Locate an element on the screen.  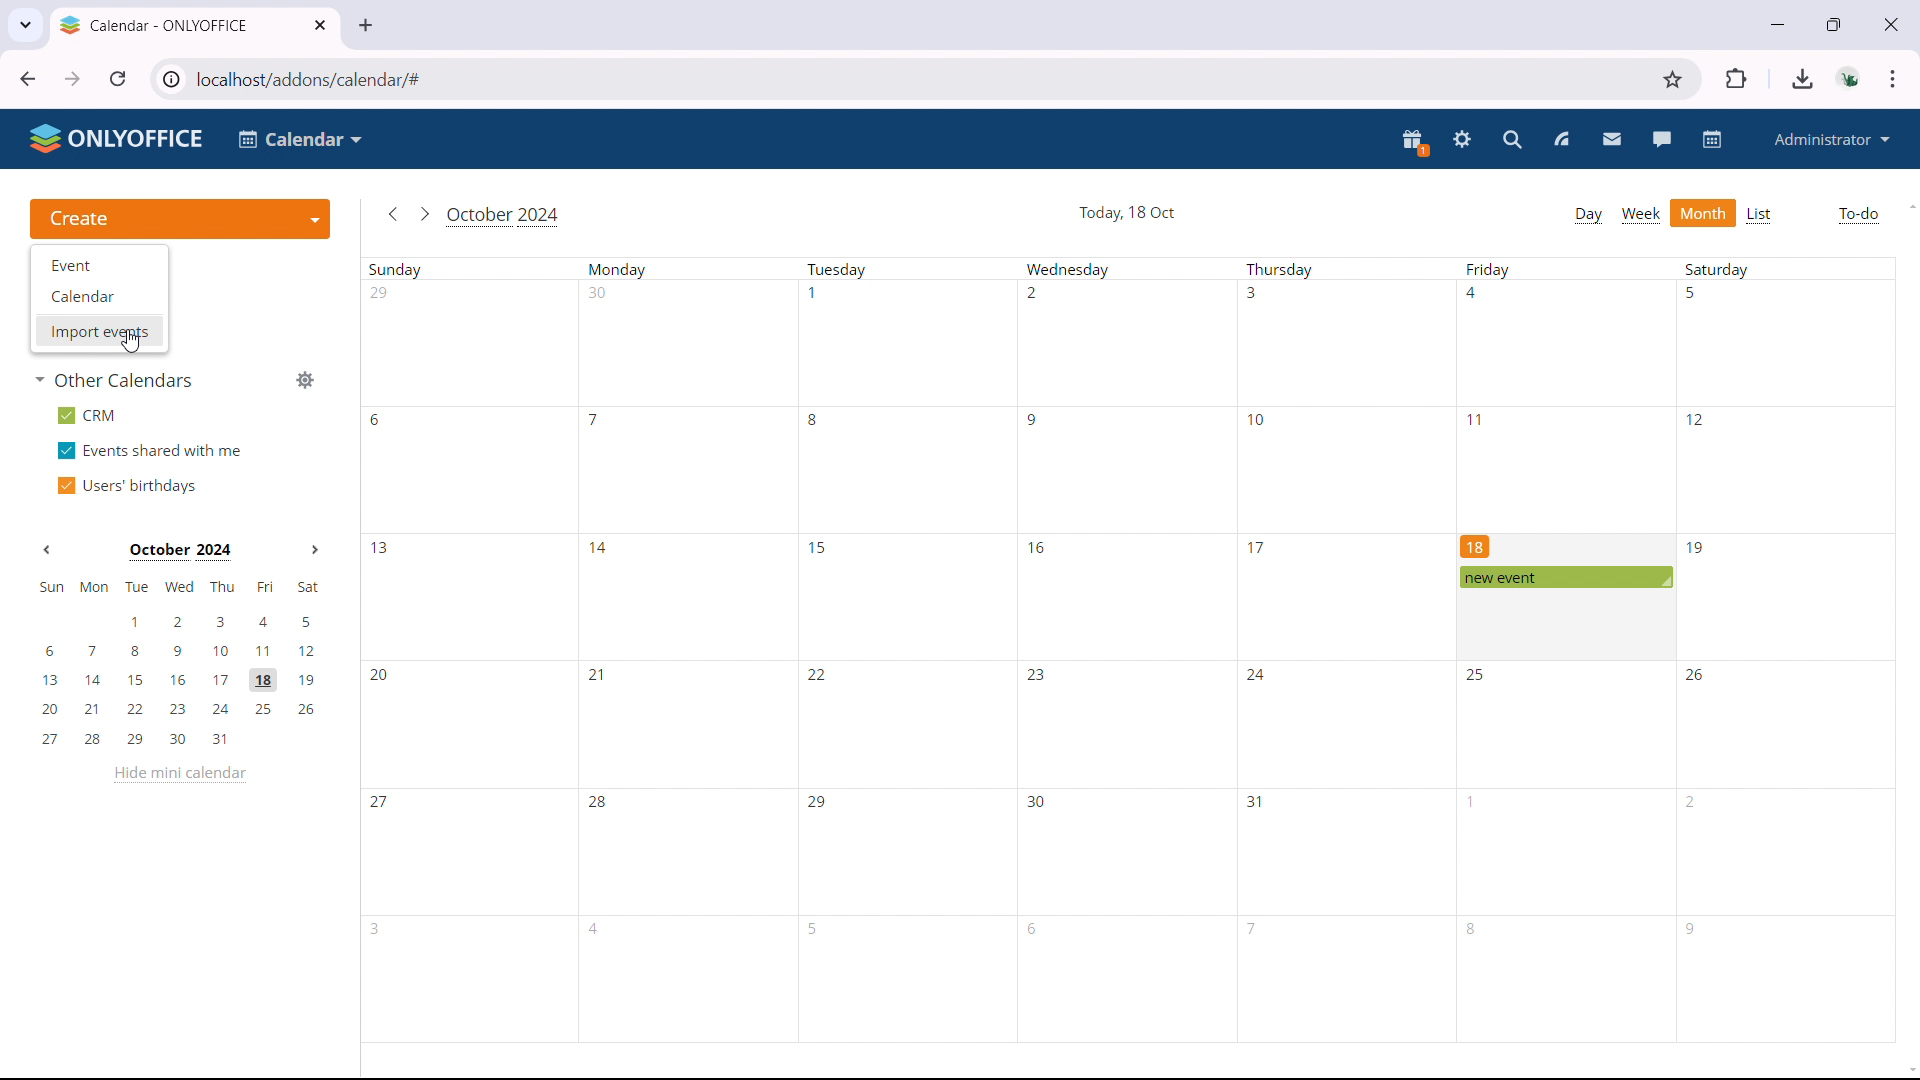
9 is located at coordinates (1690, 930).